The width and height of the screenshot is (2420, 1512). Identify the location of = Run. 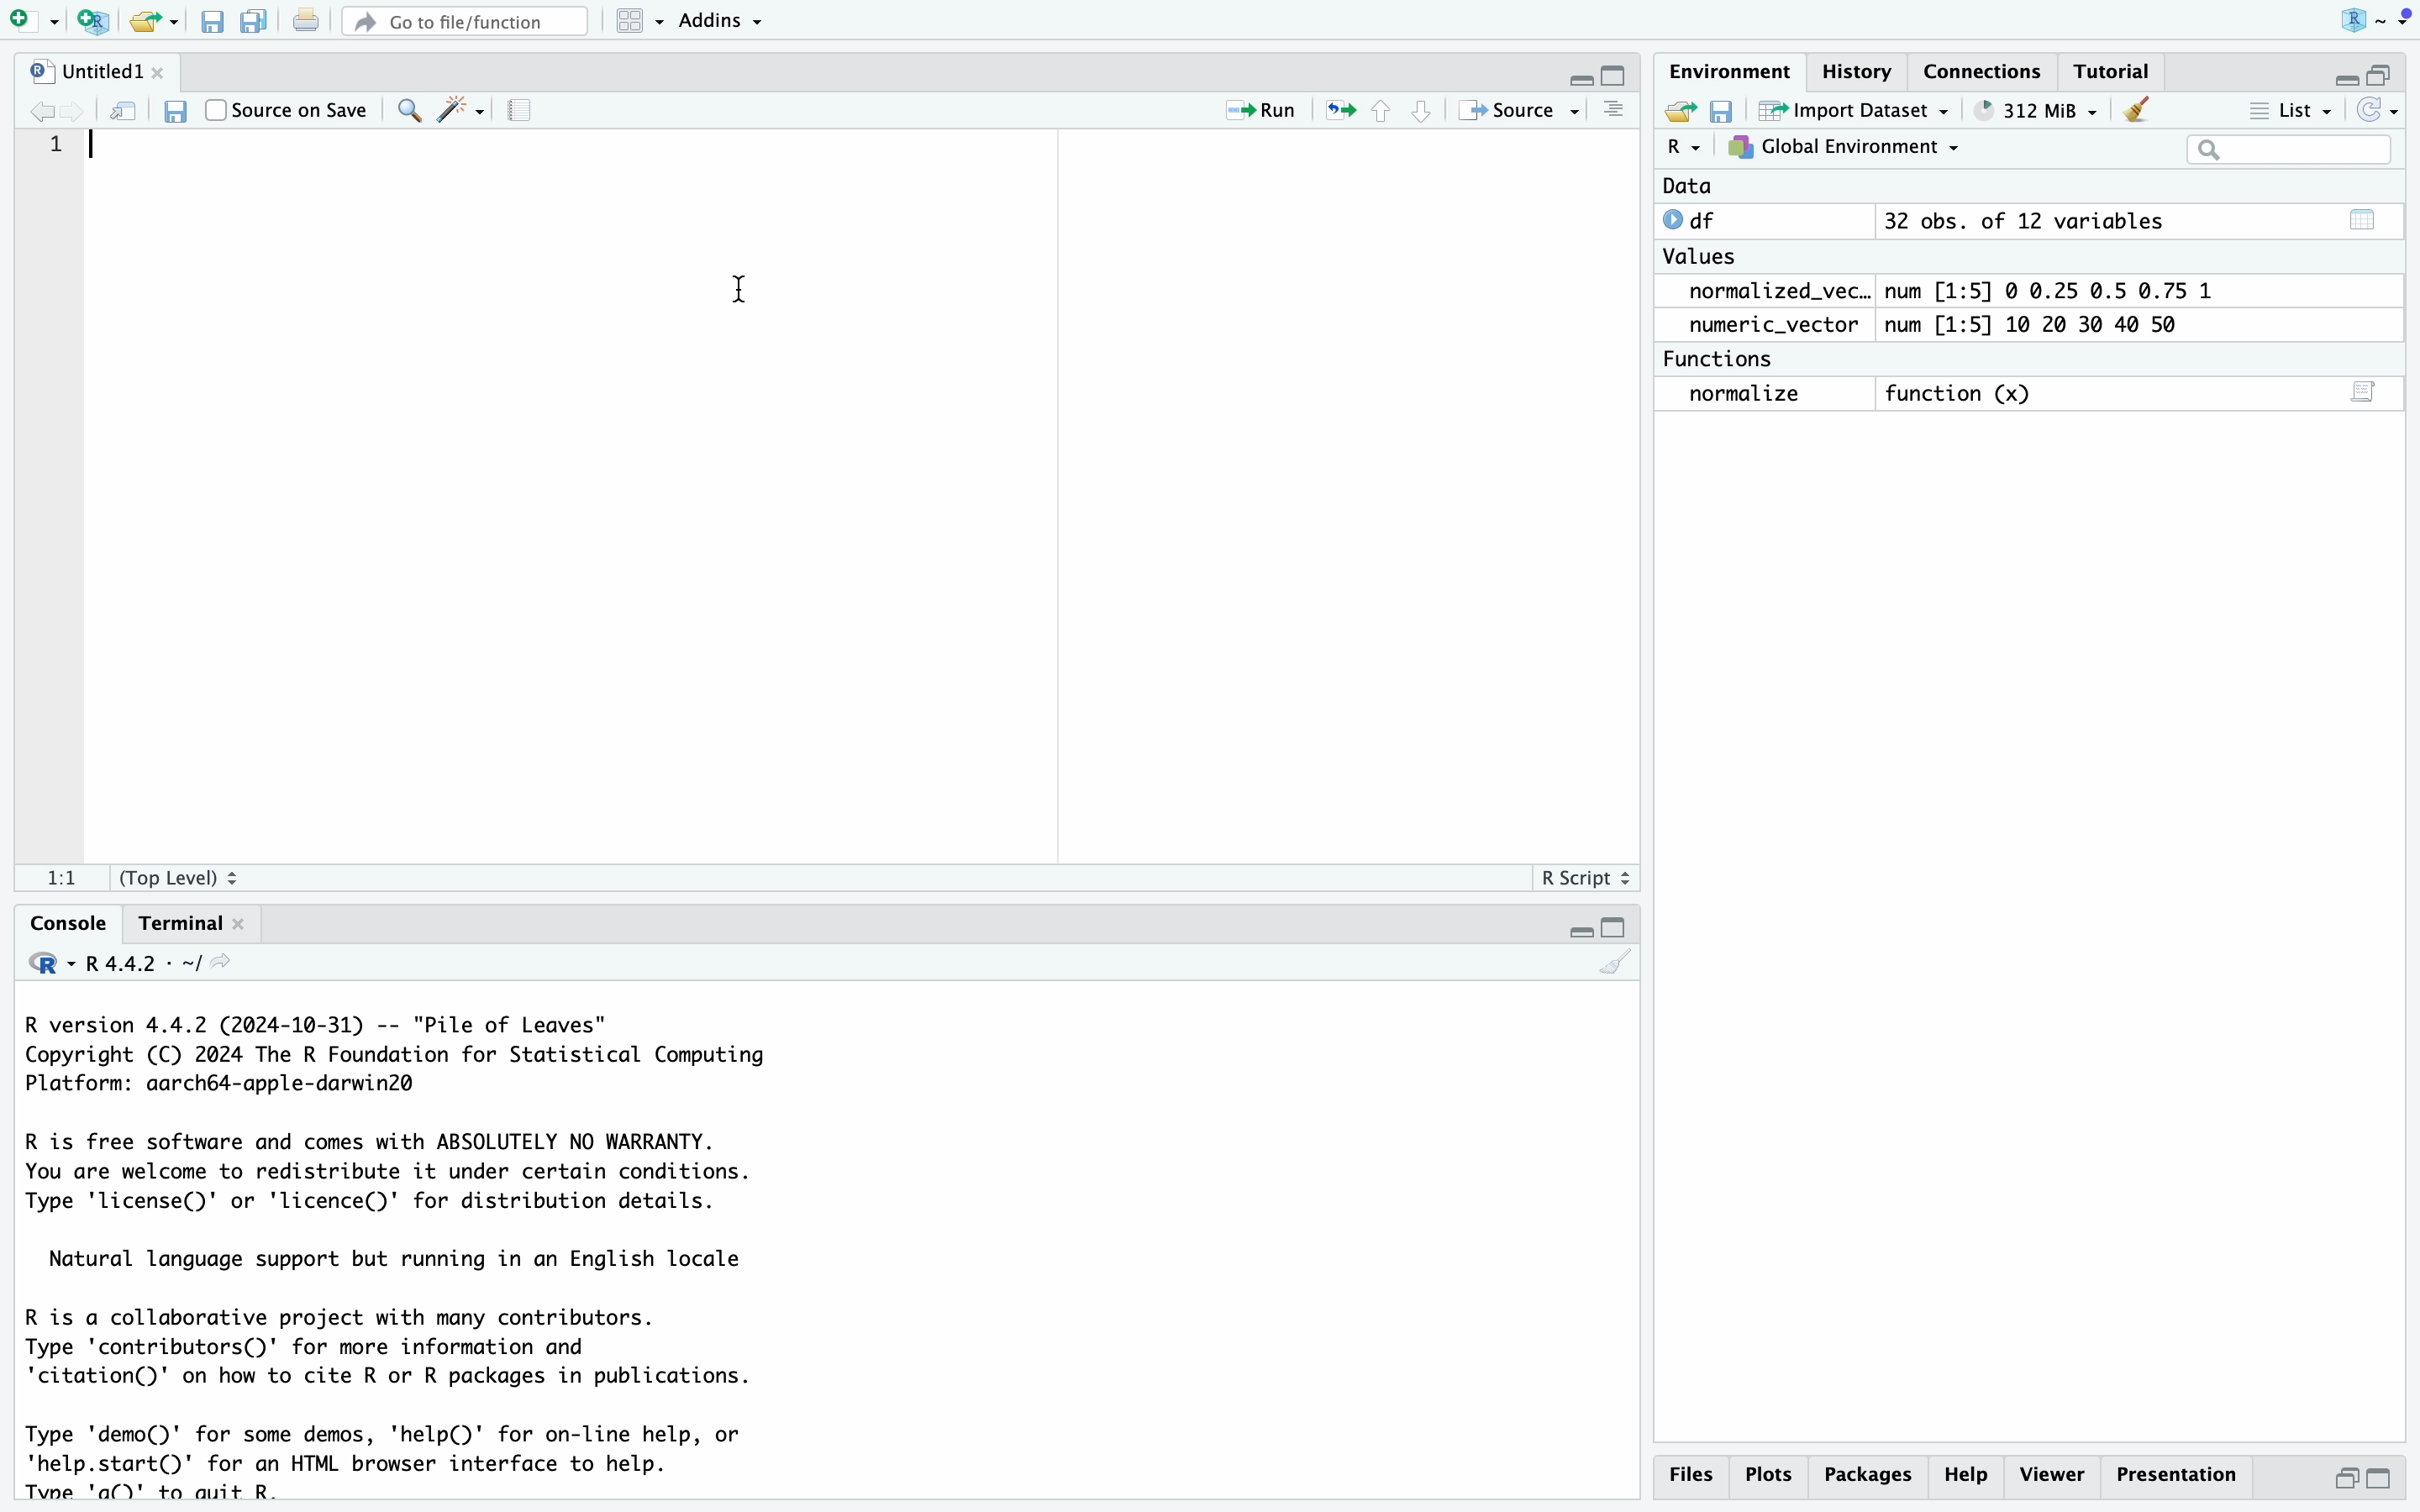
(1266, 109).